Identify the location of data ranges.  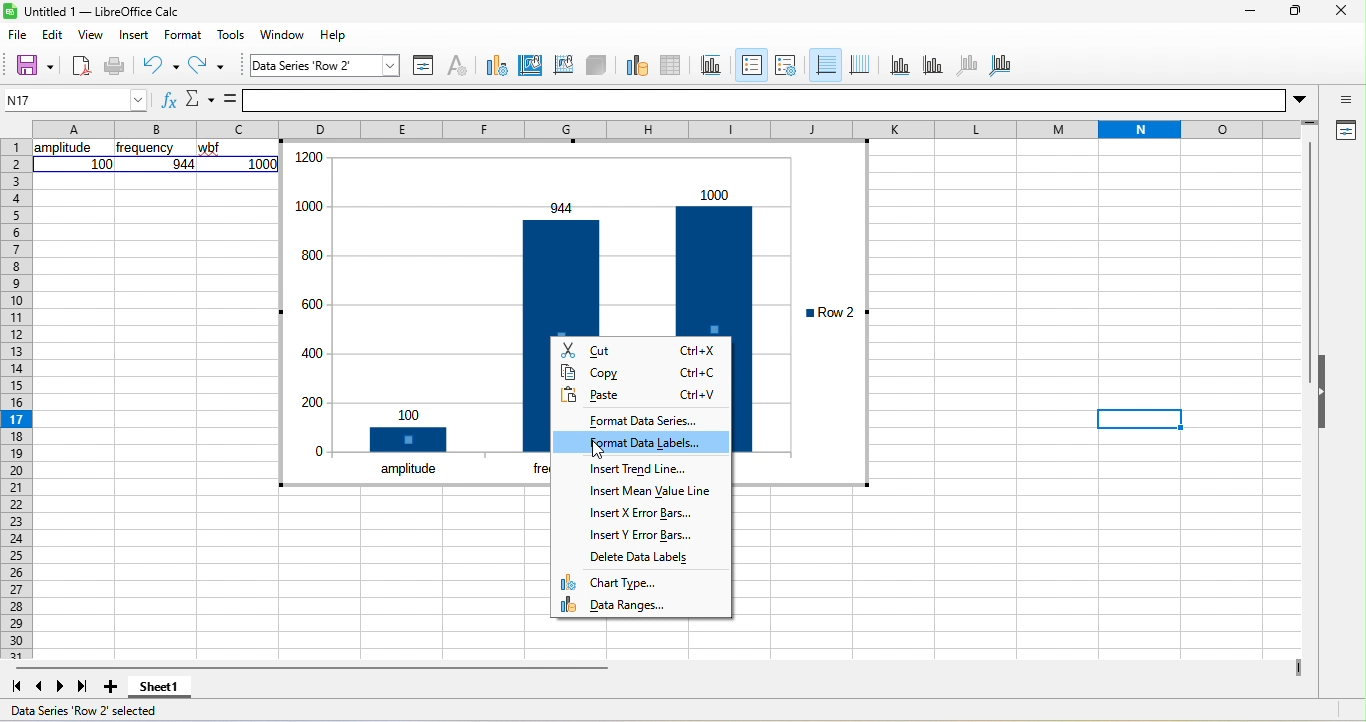
(635, 605).